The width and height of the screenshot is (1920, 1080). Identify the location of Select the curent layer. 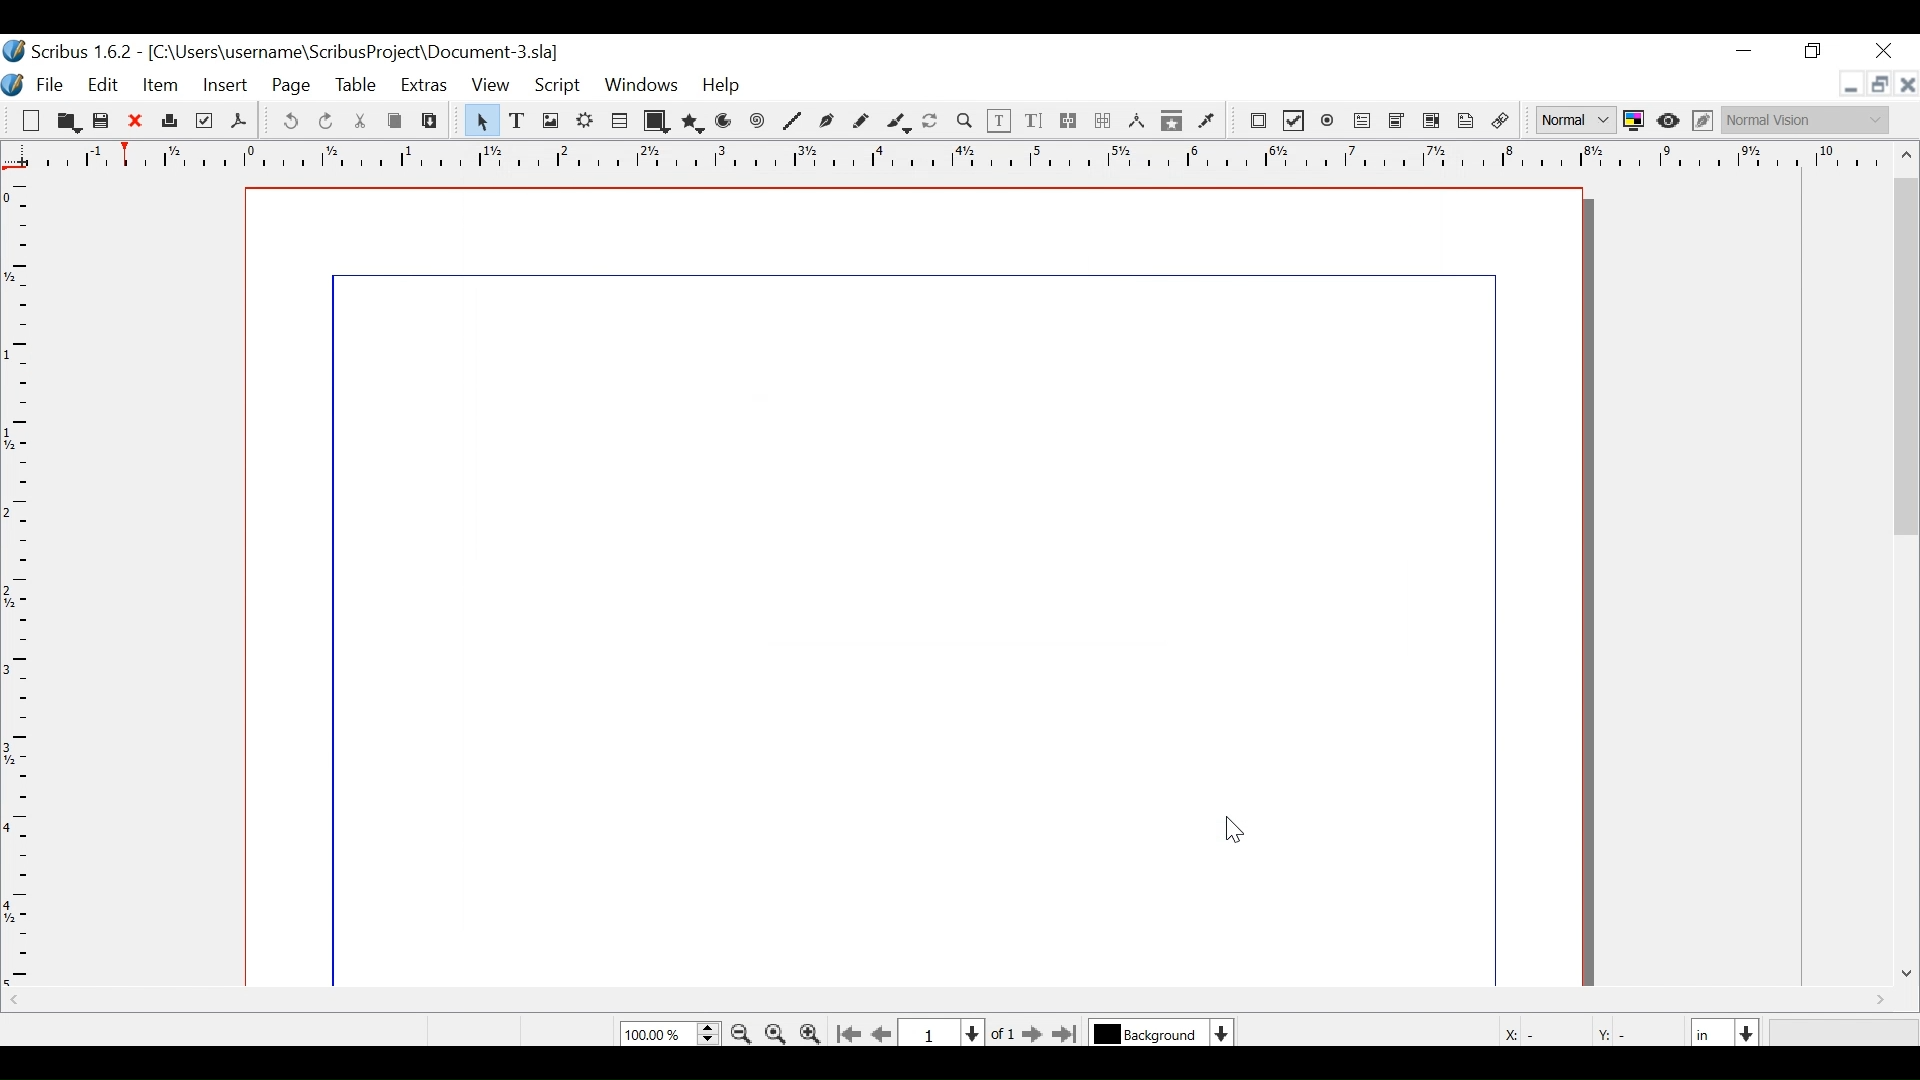
(1150, 1033).